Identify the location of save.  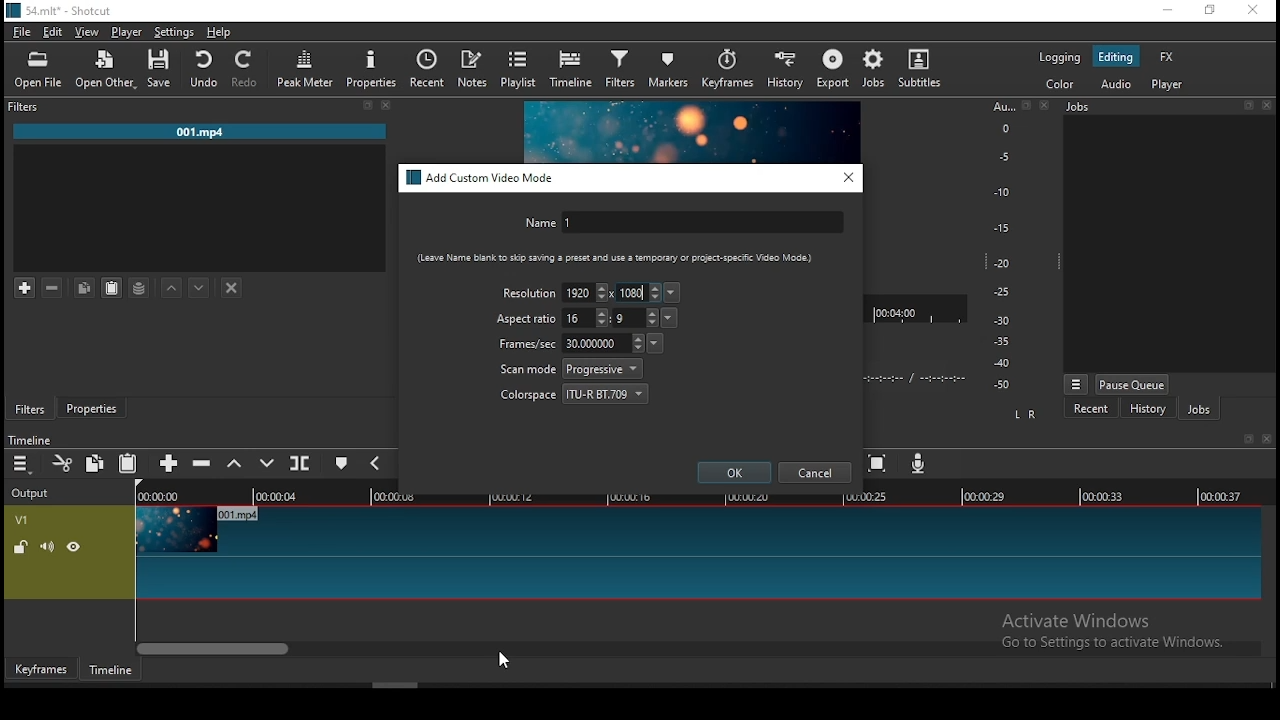
(164, 69).